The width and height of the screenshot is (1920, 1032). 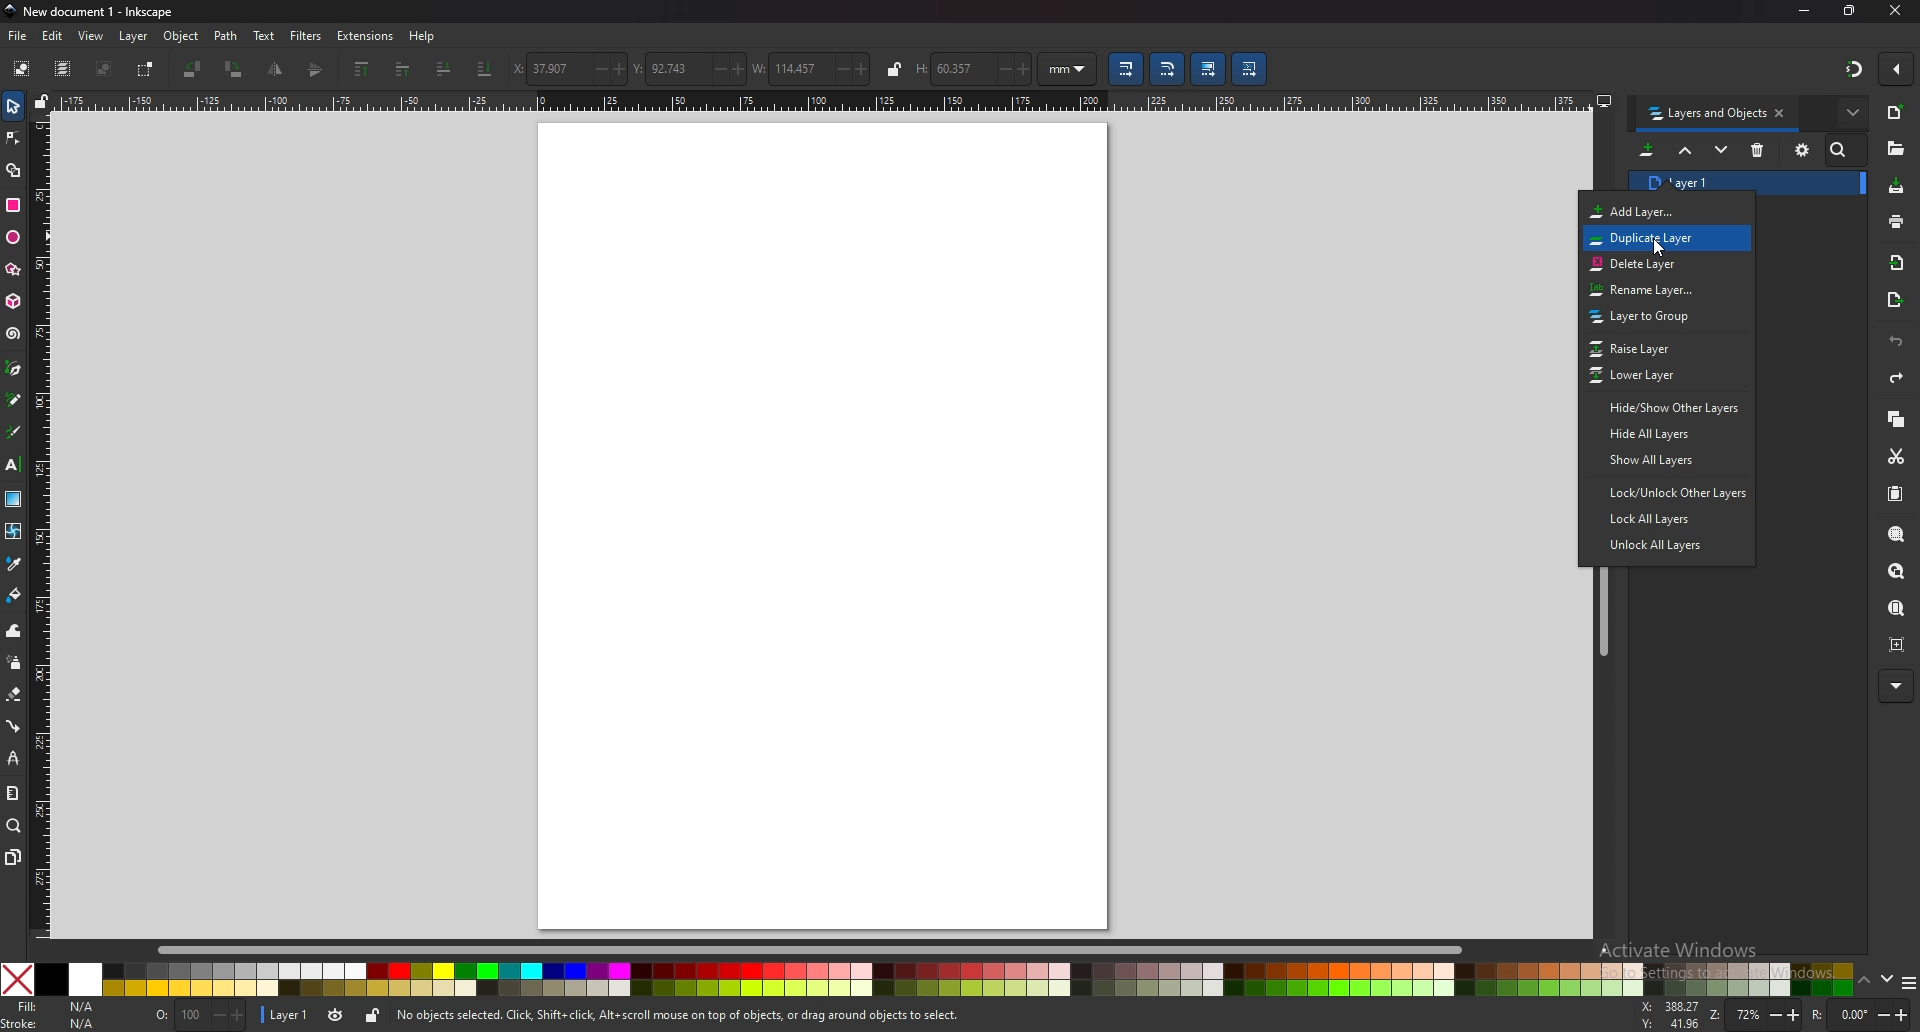 I want to click on decrease, so click(x=594, y=70).